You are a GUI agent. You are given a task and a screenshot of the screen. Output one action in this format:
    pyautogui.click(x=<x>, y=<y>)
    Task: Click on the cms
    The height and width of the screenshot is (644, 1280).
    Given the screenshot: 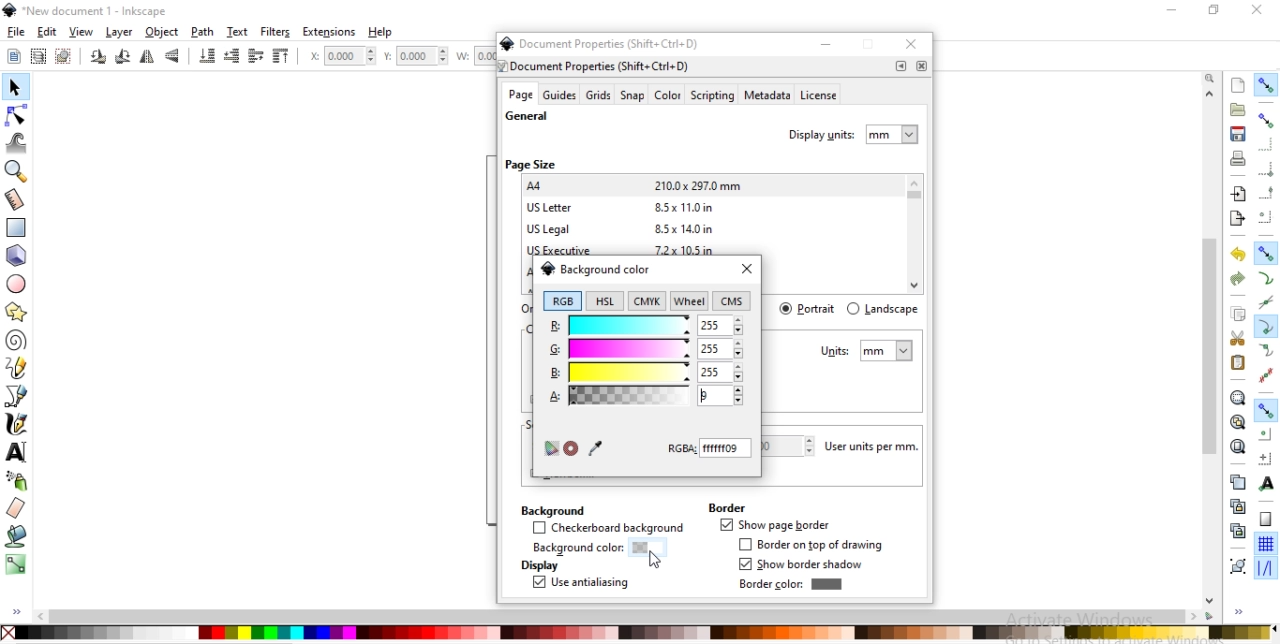 What is the action you would take?
    pyautogui.click(x=734, y=302)
    